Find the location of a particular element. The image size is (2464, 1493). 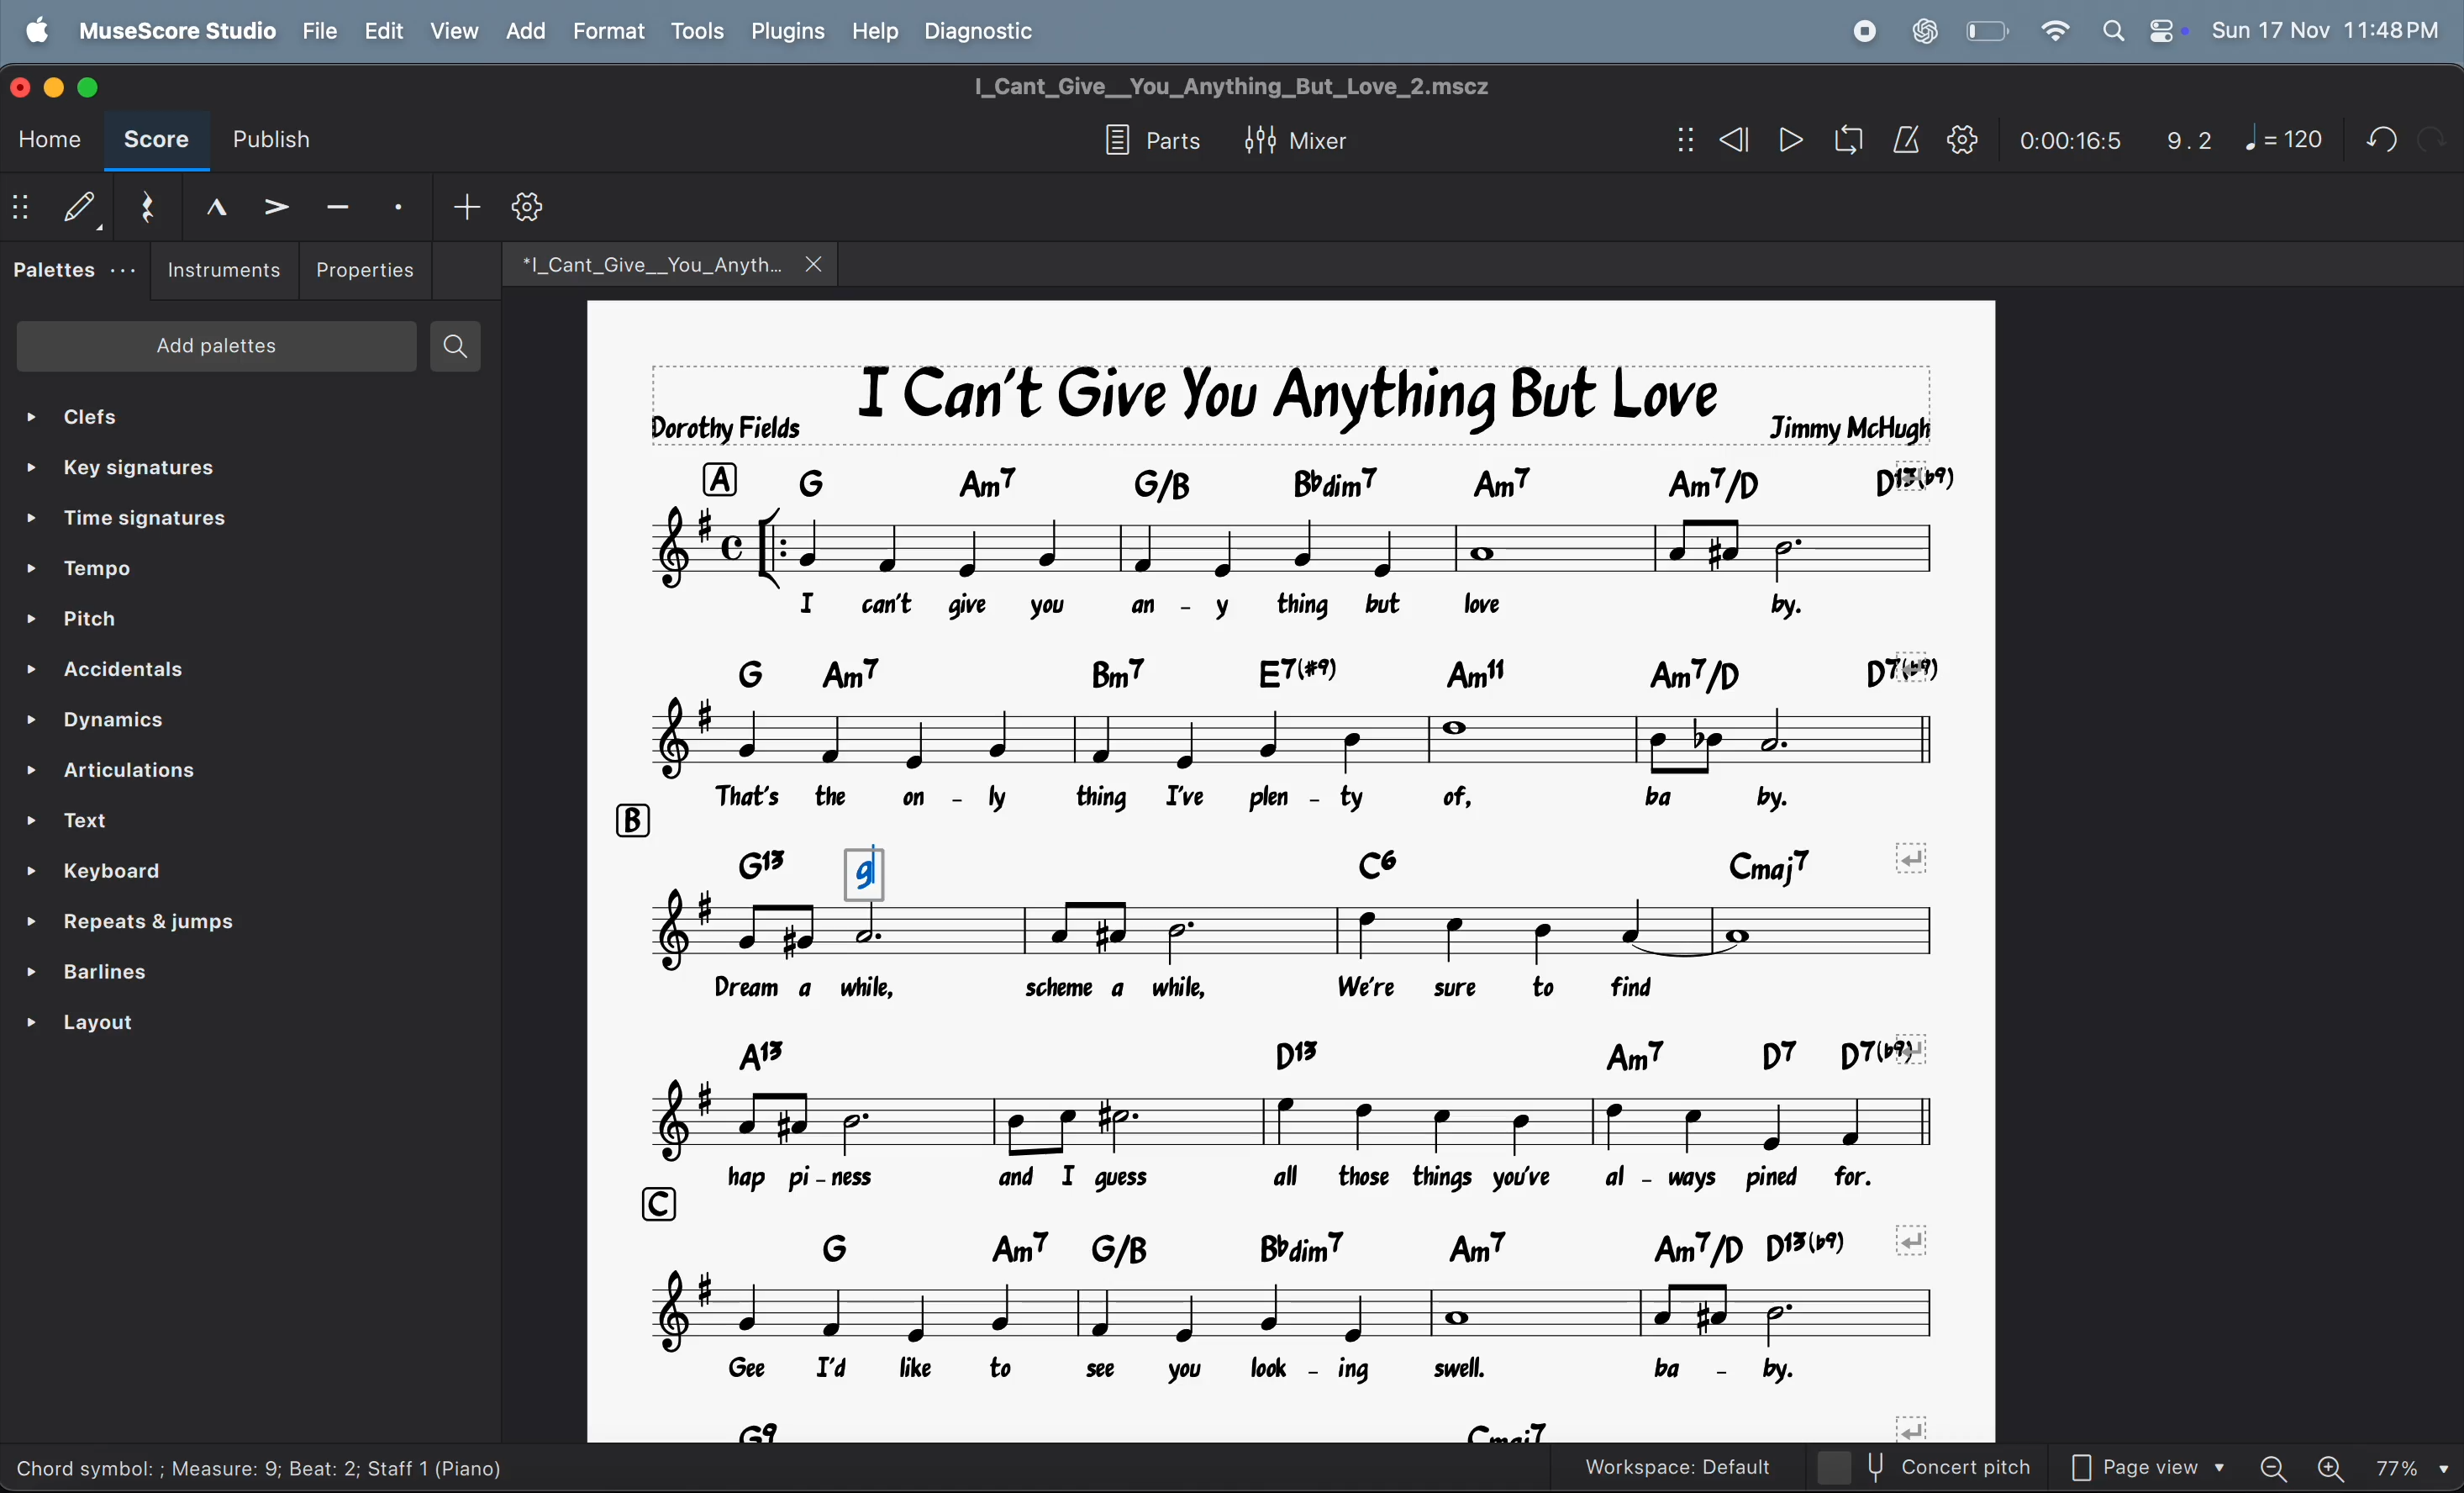

instruments is located at coordinates (225, 272).